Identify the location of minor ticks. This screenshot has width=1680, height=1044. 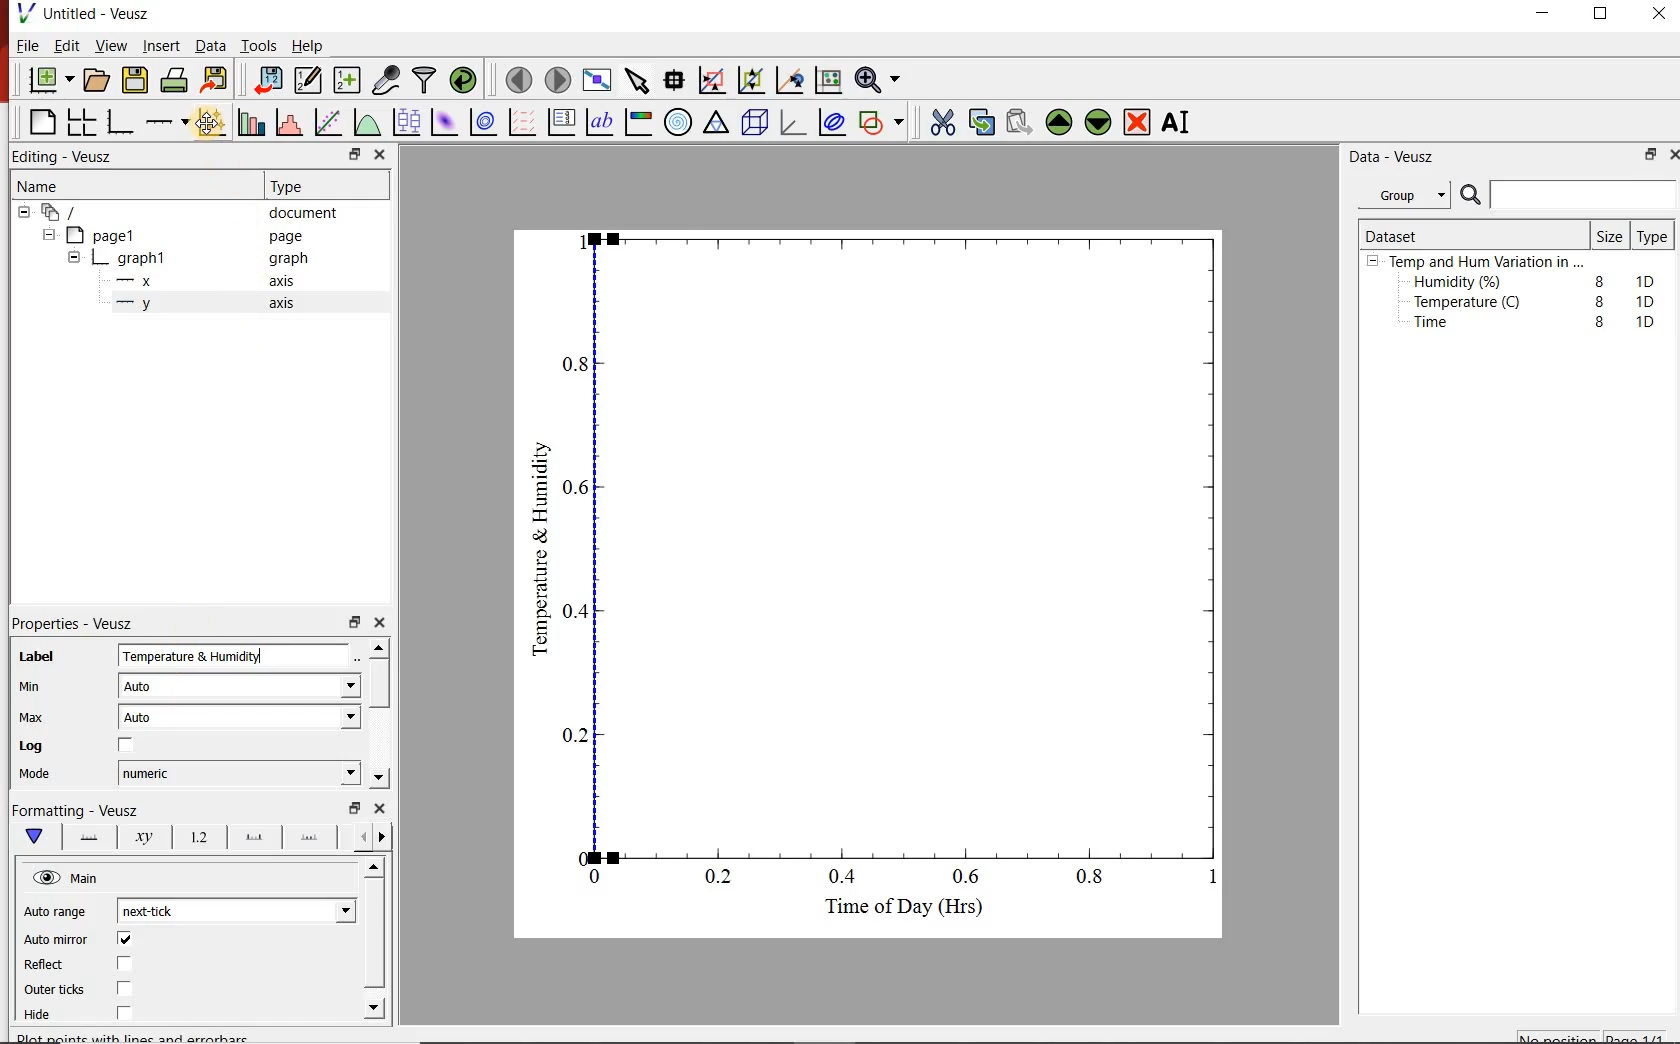
(311, 838).